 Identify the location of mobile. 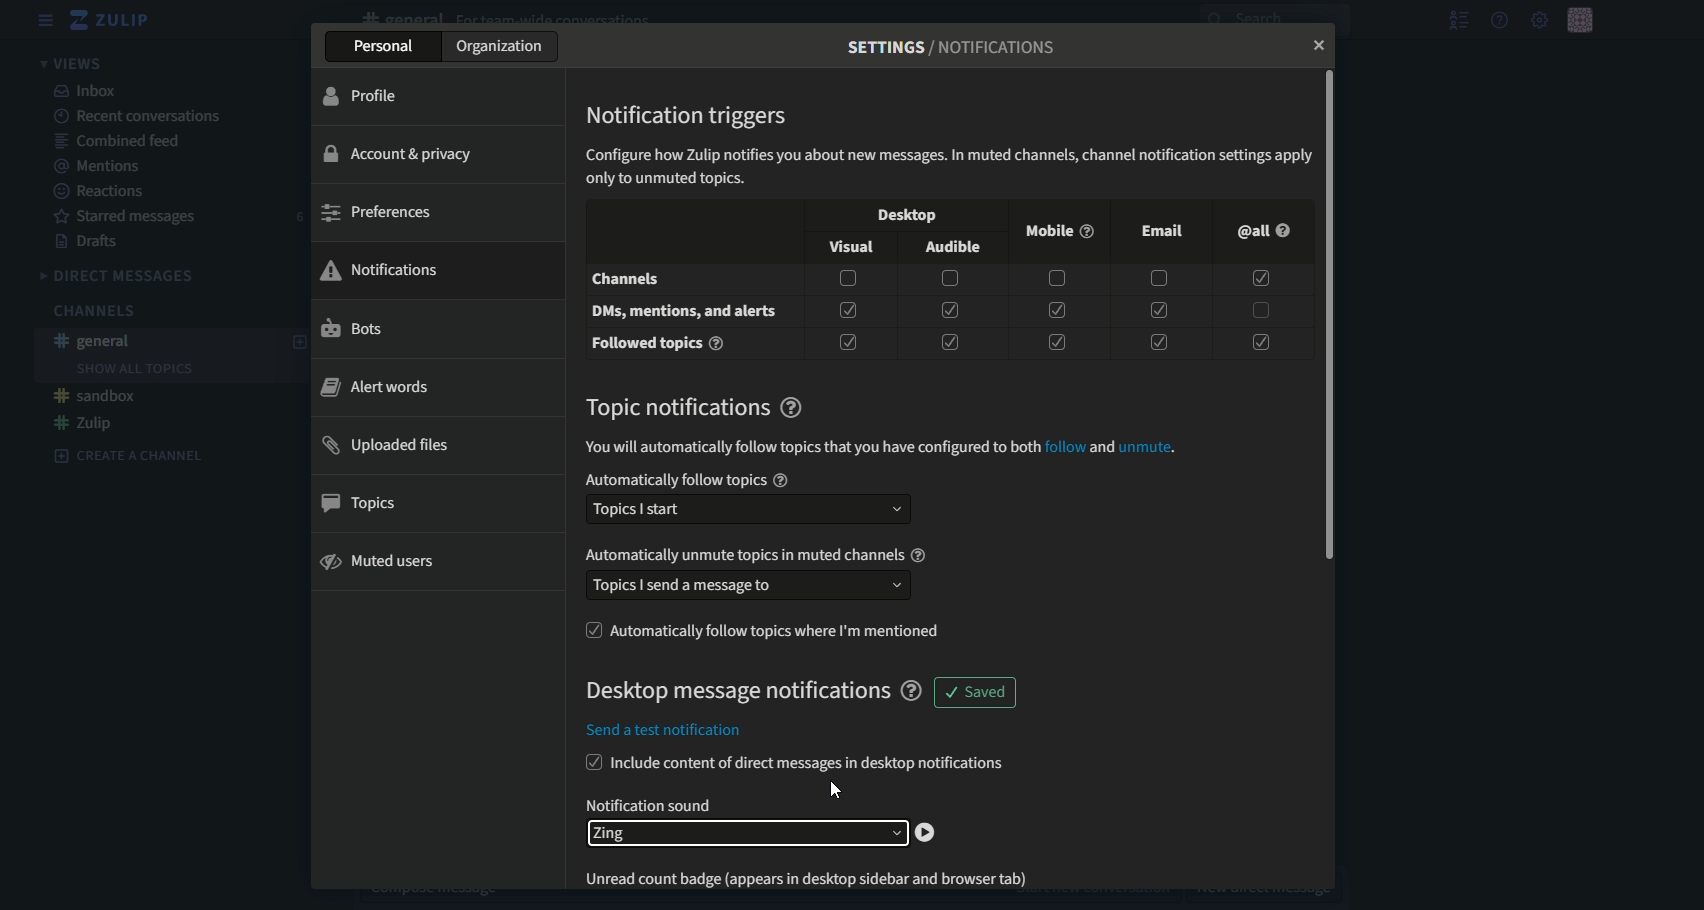
(1056, 232).